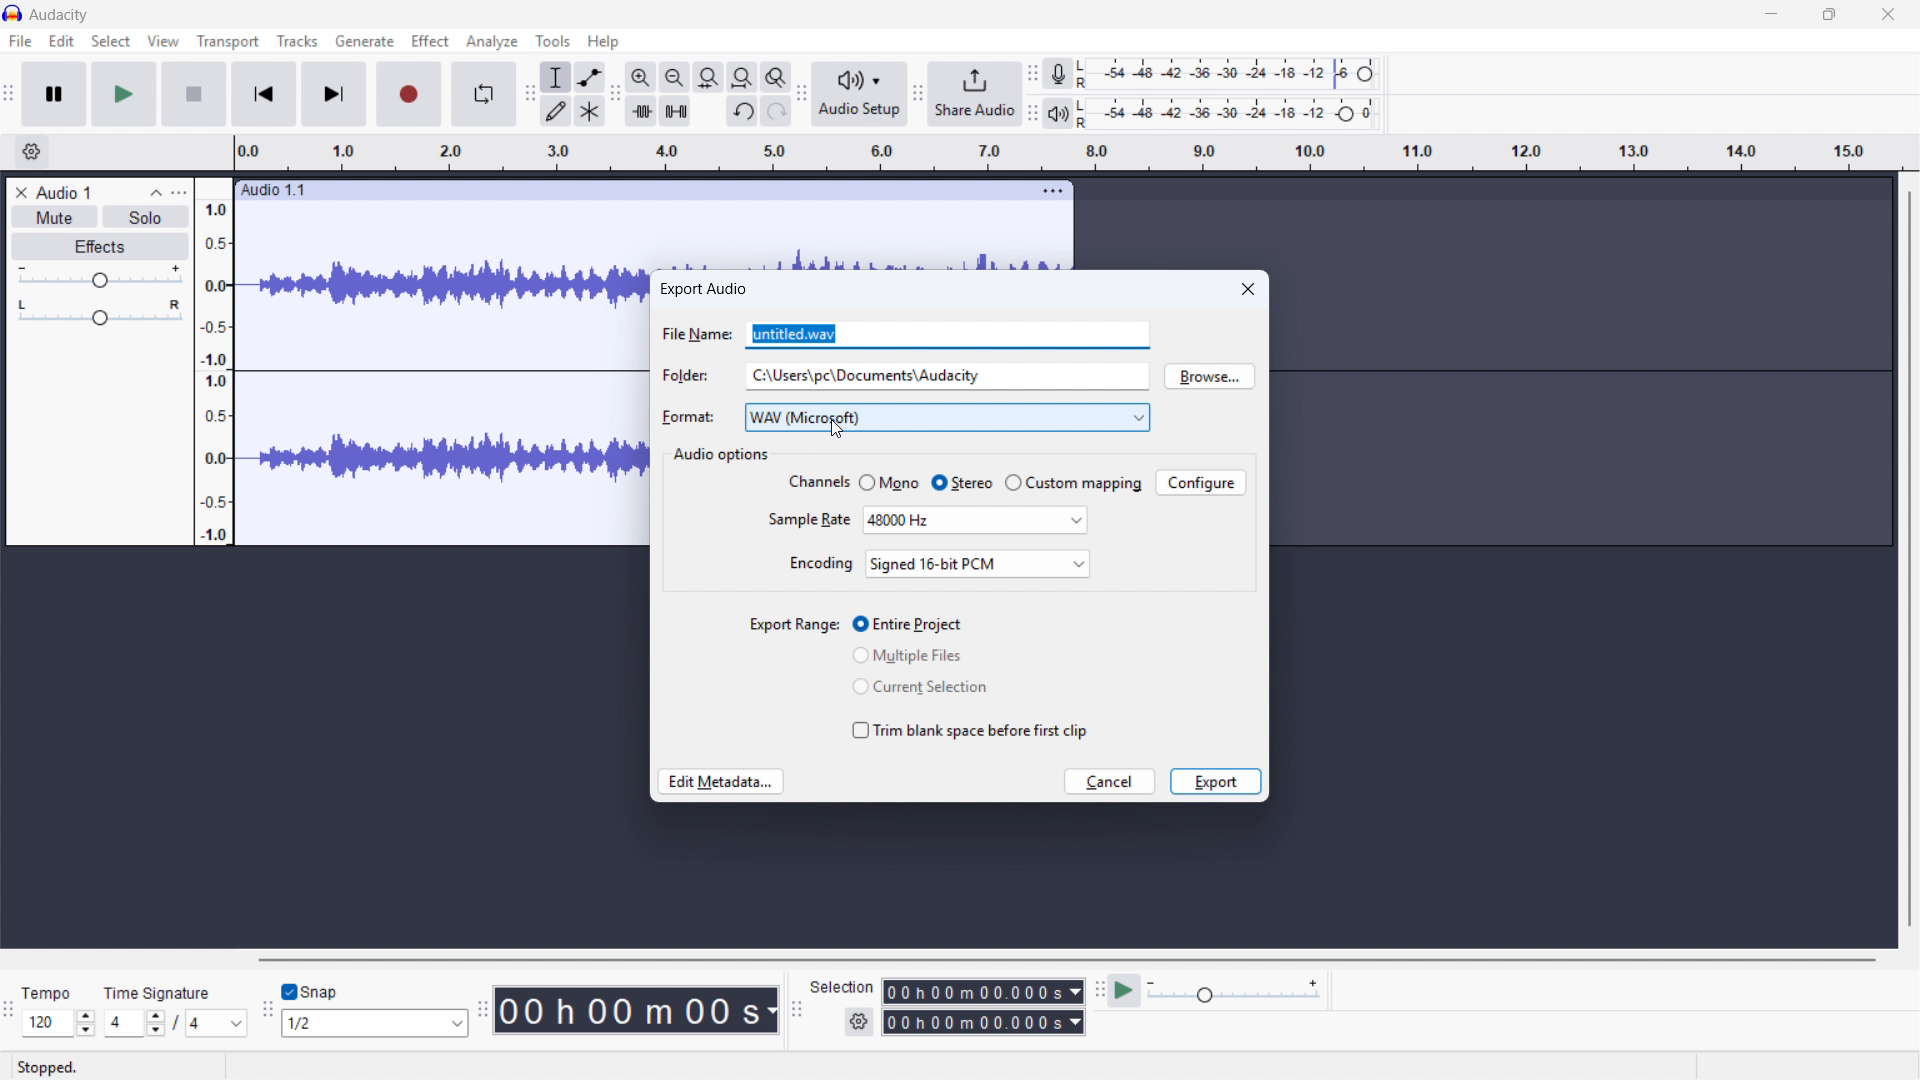 This screenshot has height=1080, width=1920. Describe the element at coordinates (1057, 74) in the screenshot. I see `Recording metre ` at that location.